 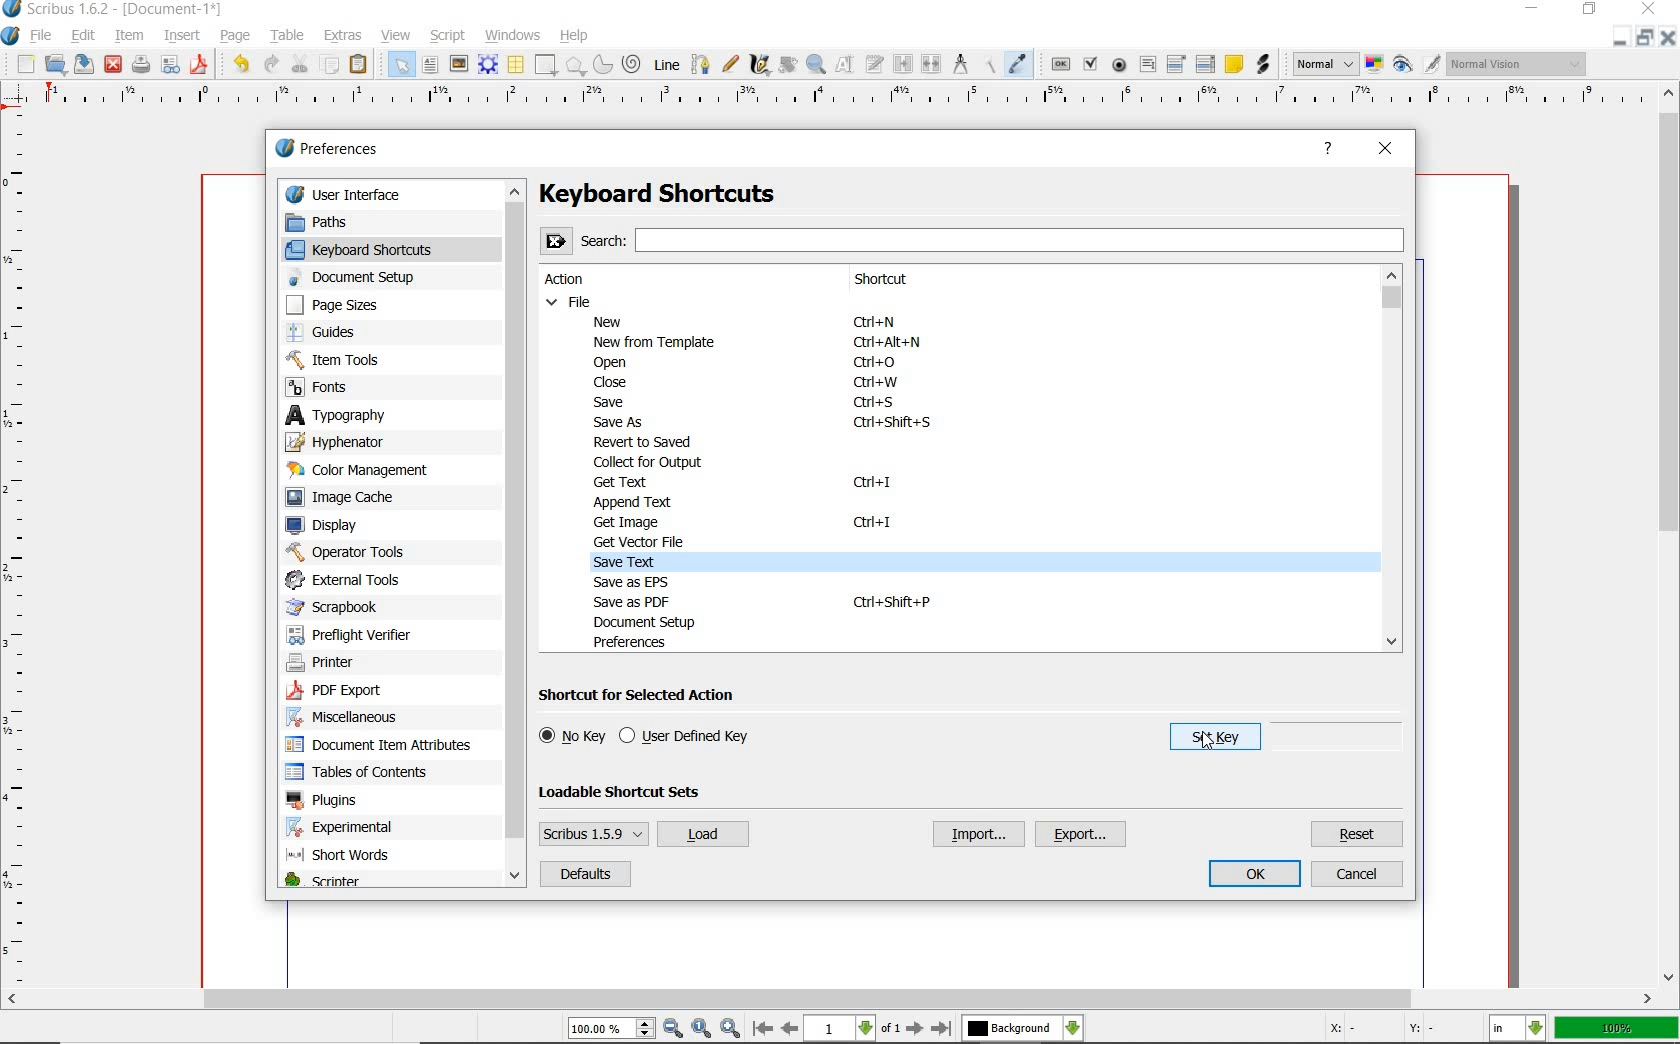 I want to click on Ctrl + I, so click(x=872, y=484).